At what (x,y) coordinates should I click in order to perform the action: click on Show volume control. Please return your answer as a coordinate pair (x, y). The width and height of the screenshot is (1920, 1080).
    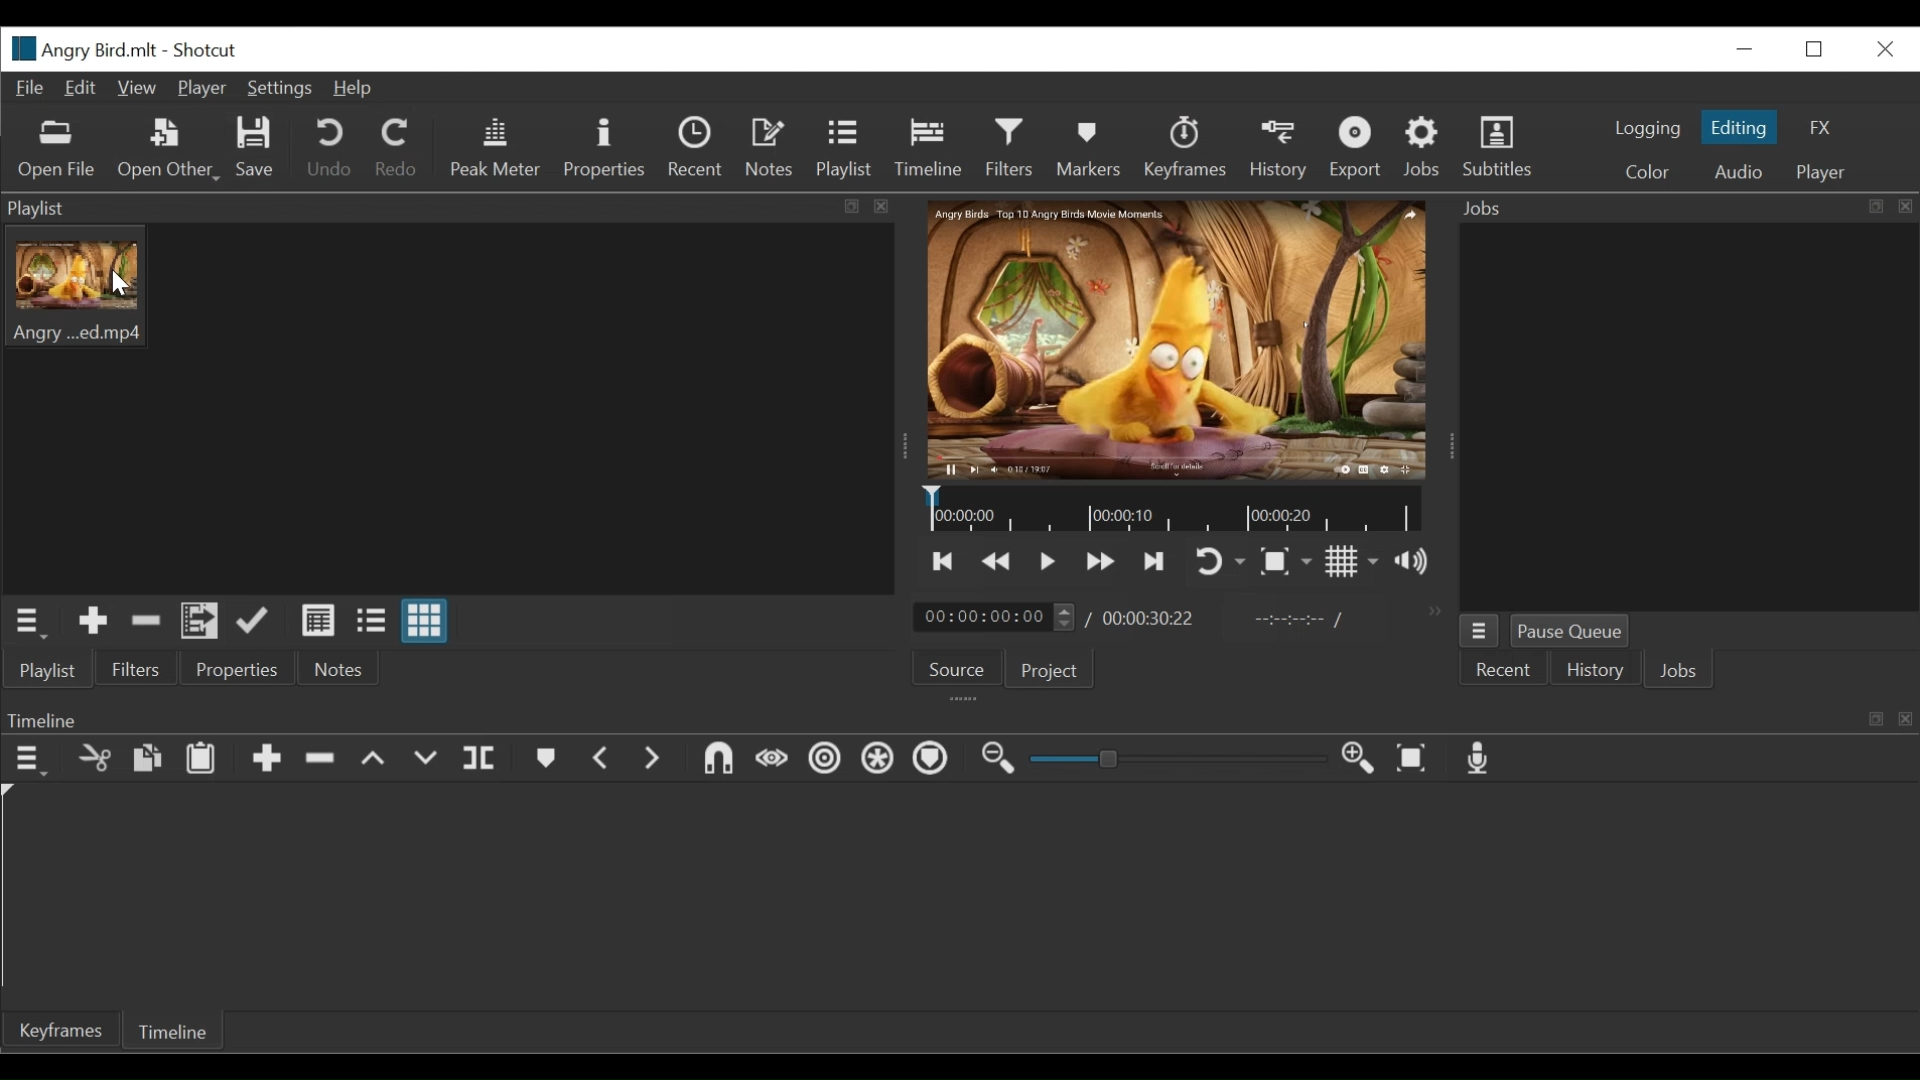
    Looking at the image, I should click on (1411, 561).